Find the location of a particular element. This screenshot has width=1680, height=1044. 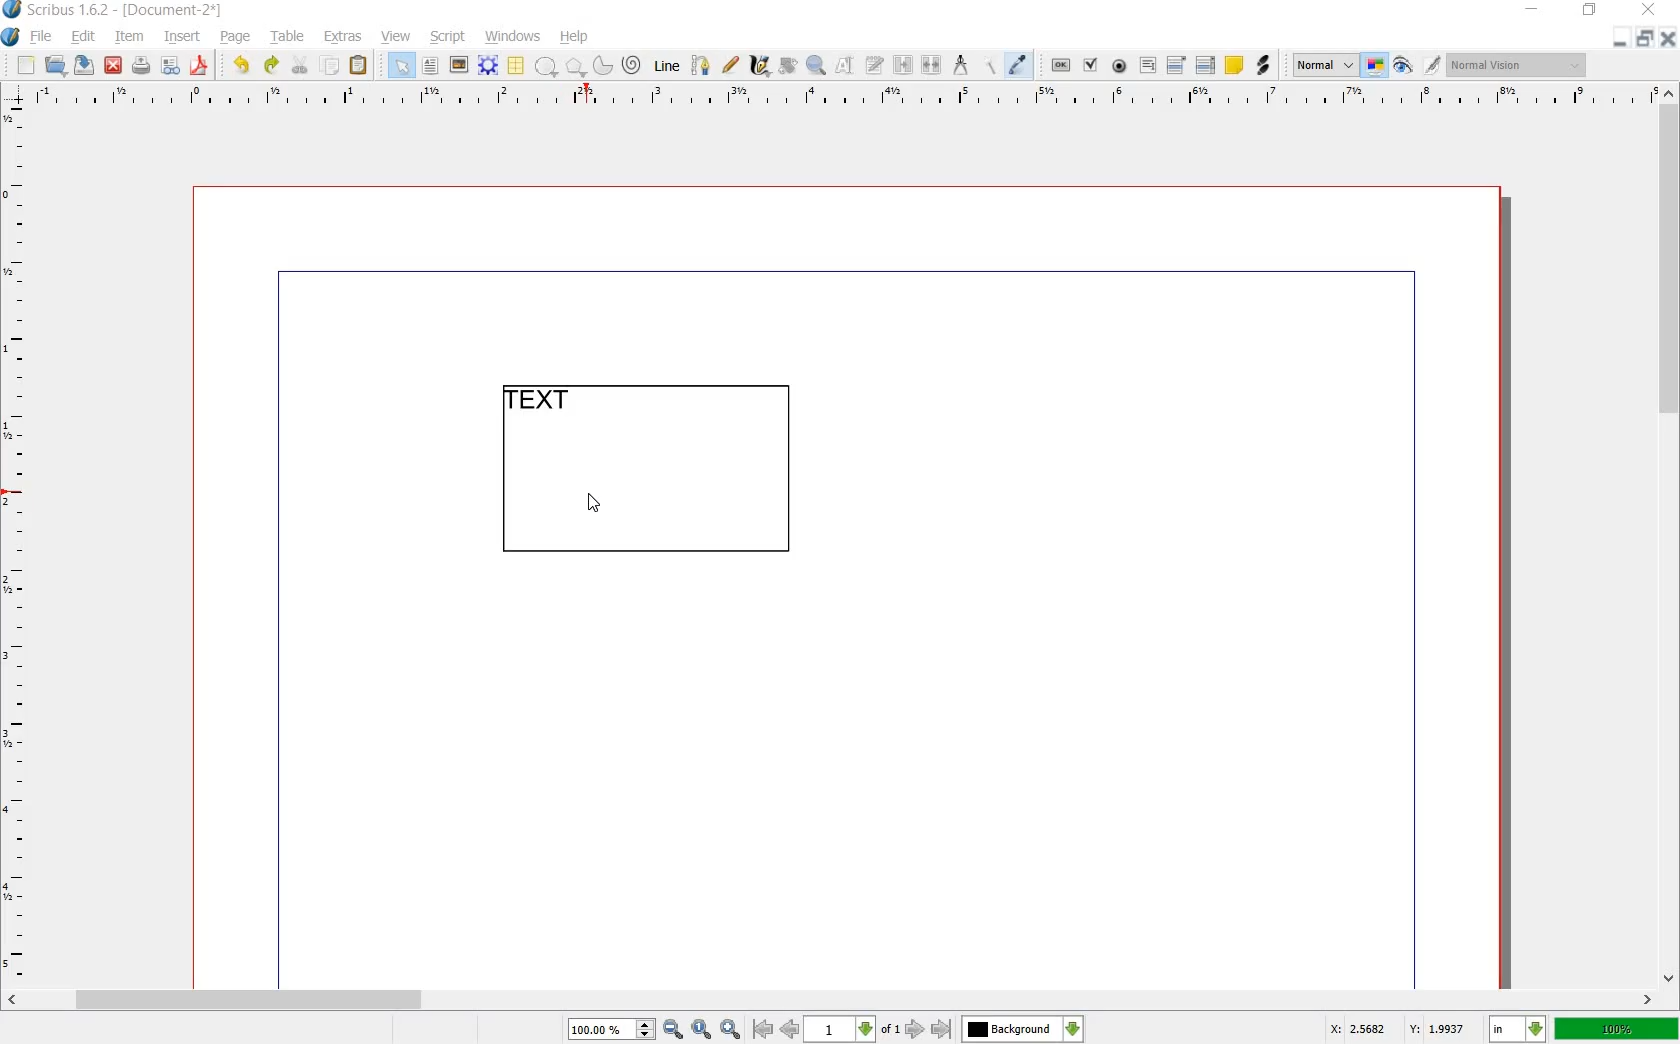

scribus 1.6.2 - [document-2*] is located at coordinates (132, 11).